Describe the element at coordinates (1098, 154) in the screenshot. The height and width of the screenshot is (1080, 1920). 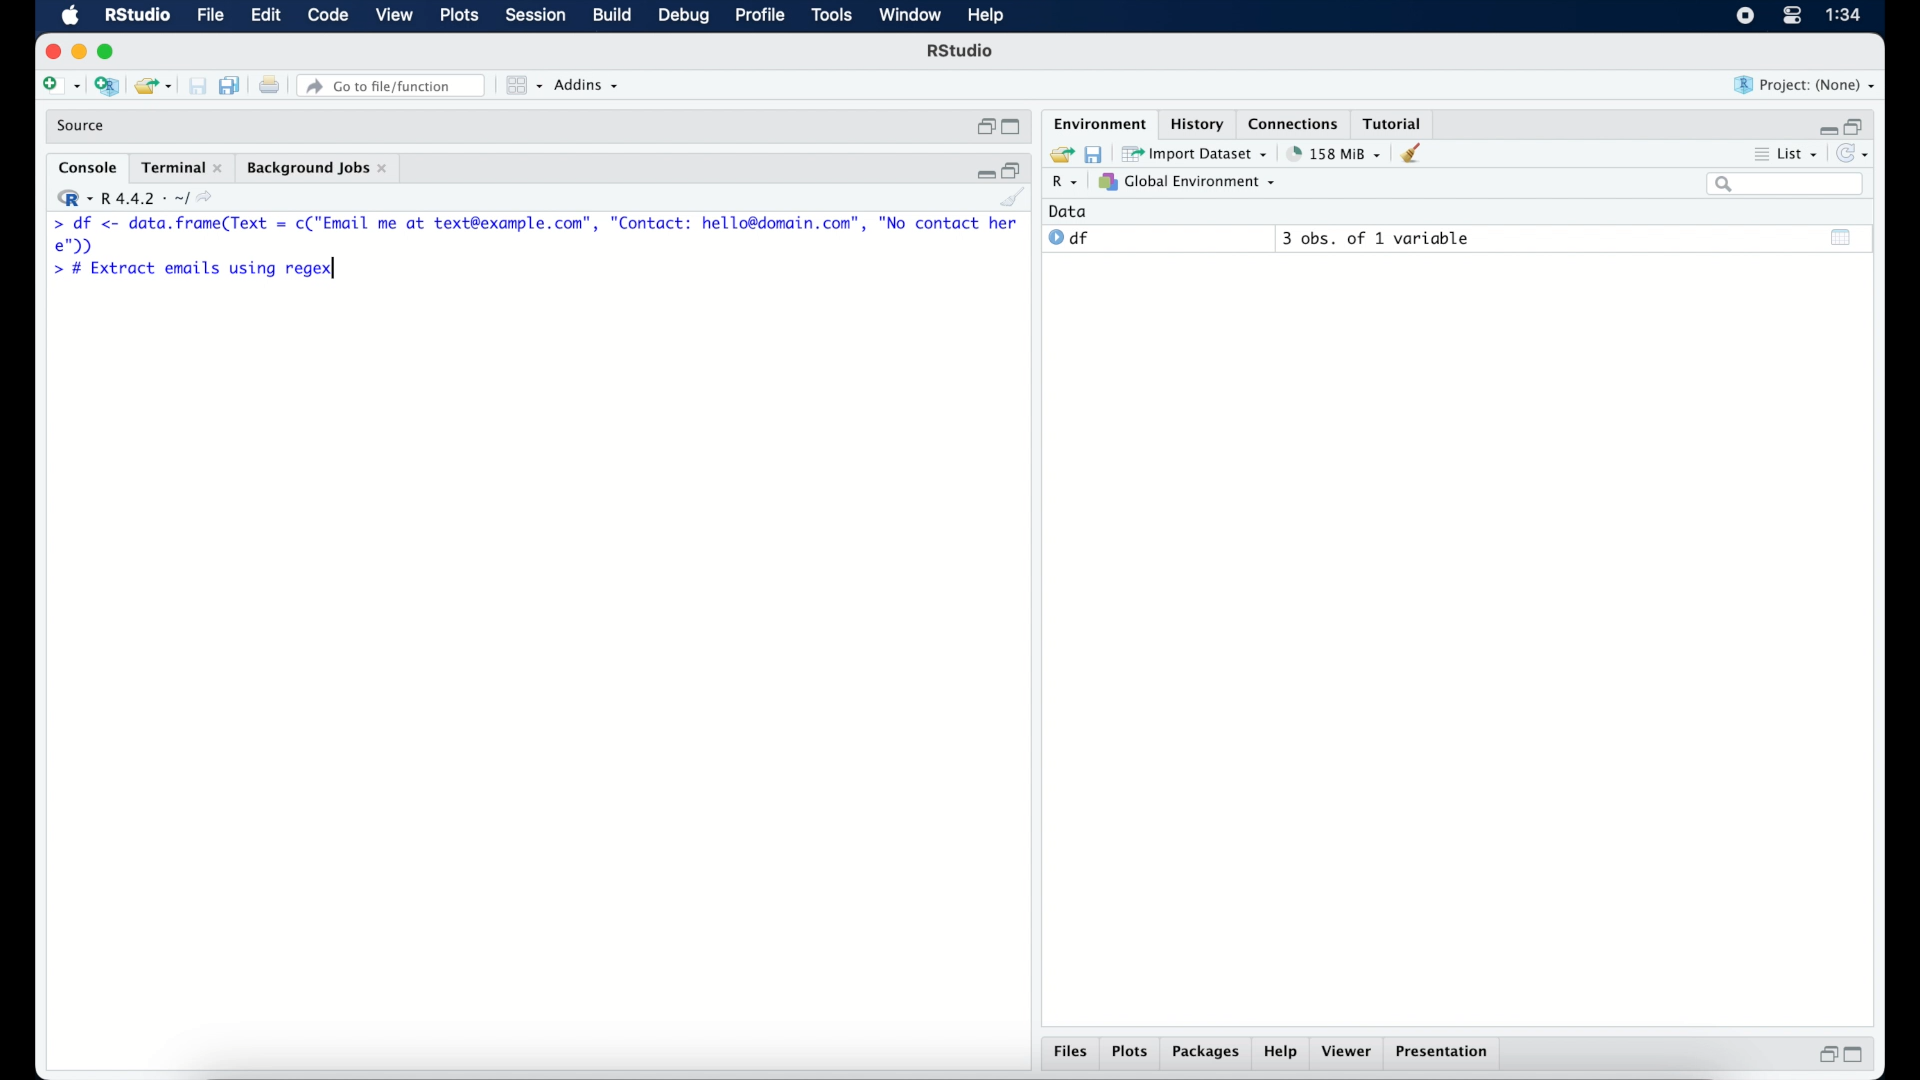
I see `save` at that location.